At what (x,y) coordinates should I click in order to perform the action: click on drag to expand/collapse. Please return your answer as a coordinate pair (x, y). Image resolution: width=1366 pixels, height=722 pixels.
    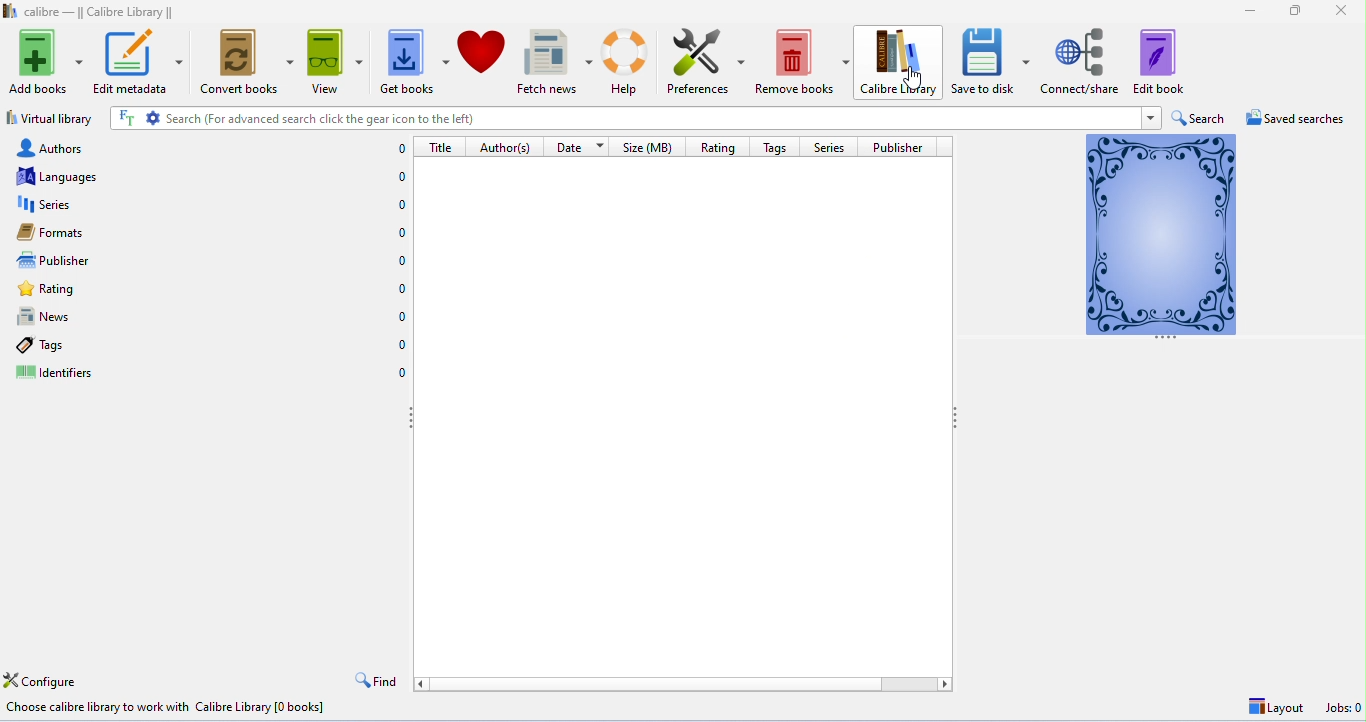
    Looking at the image, I should click on (1165, 340).